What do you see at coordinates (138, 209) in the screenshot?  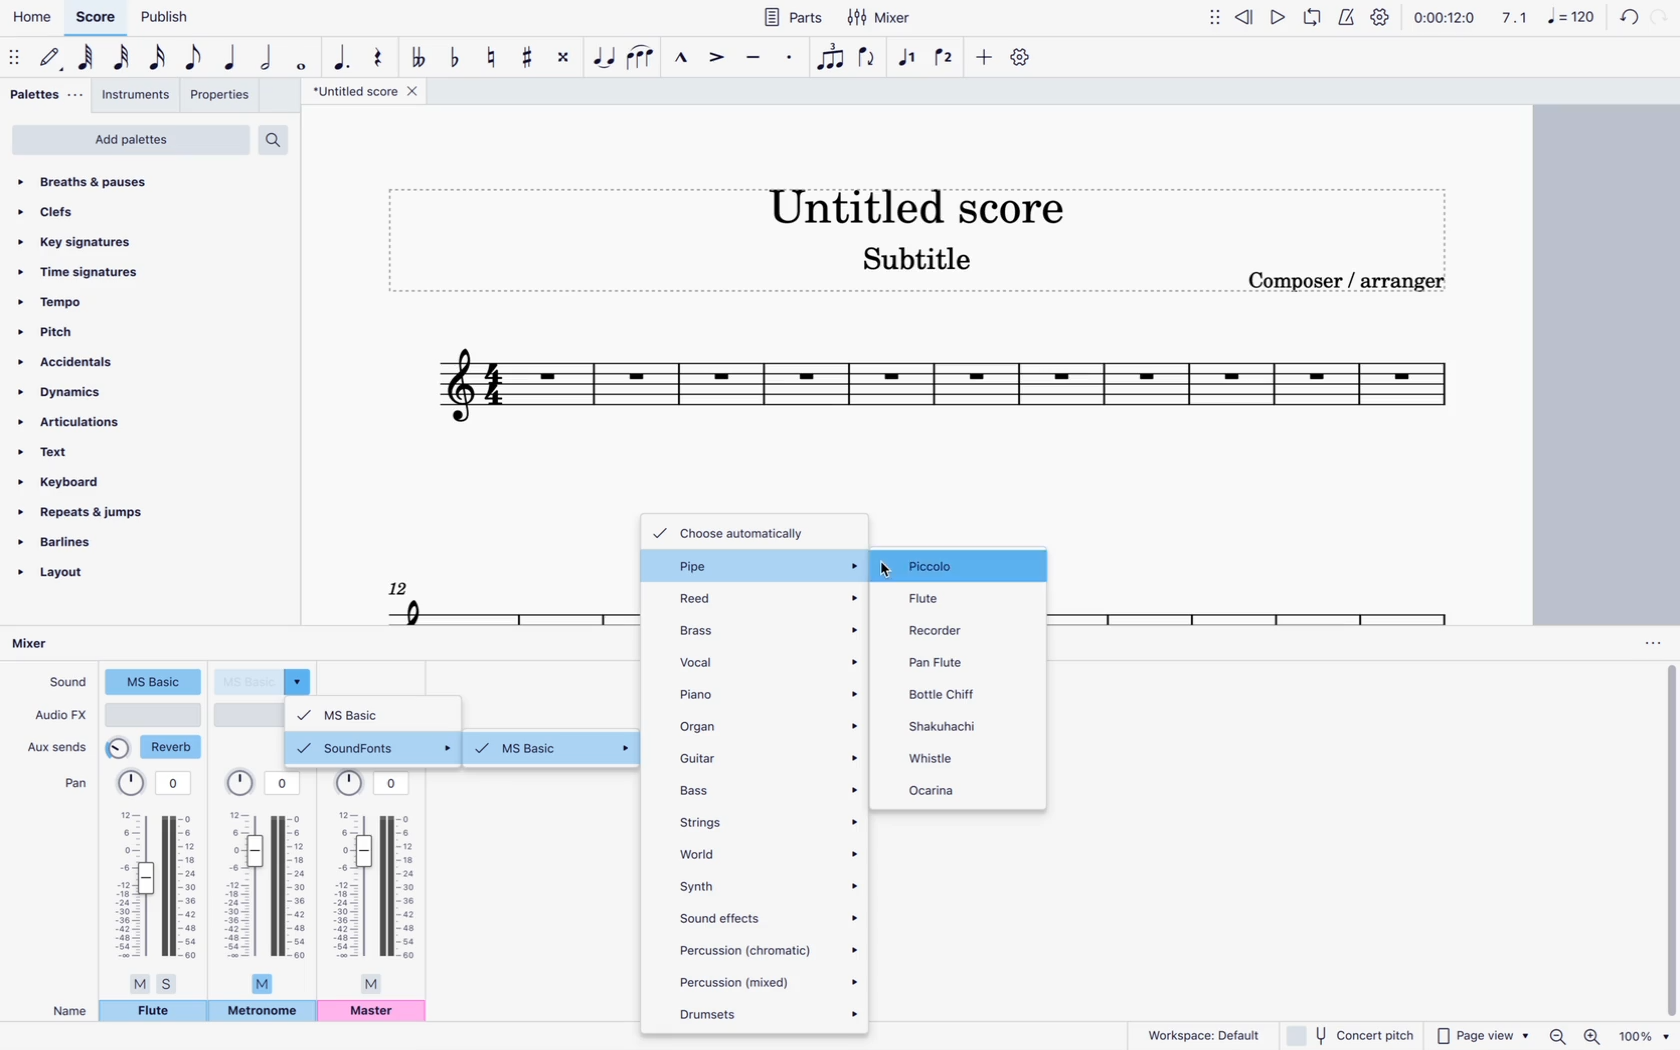 I see `clefs` at bounding box center [138, 209].